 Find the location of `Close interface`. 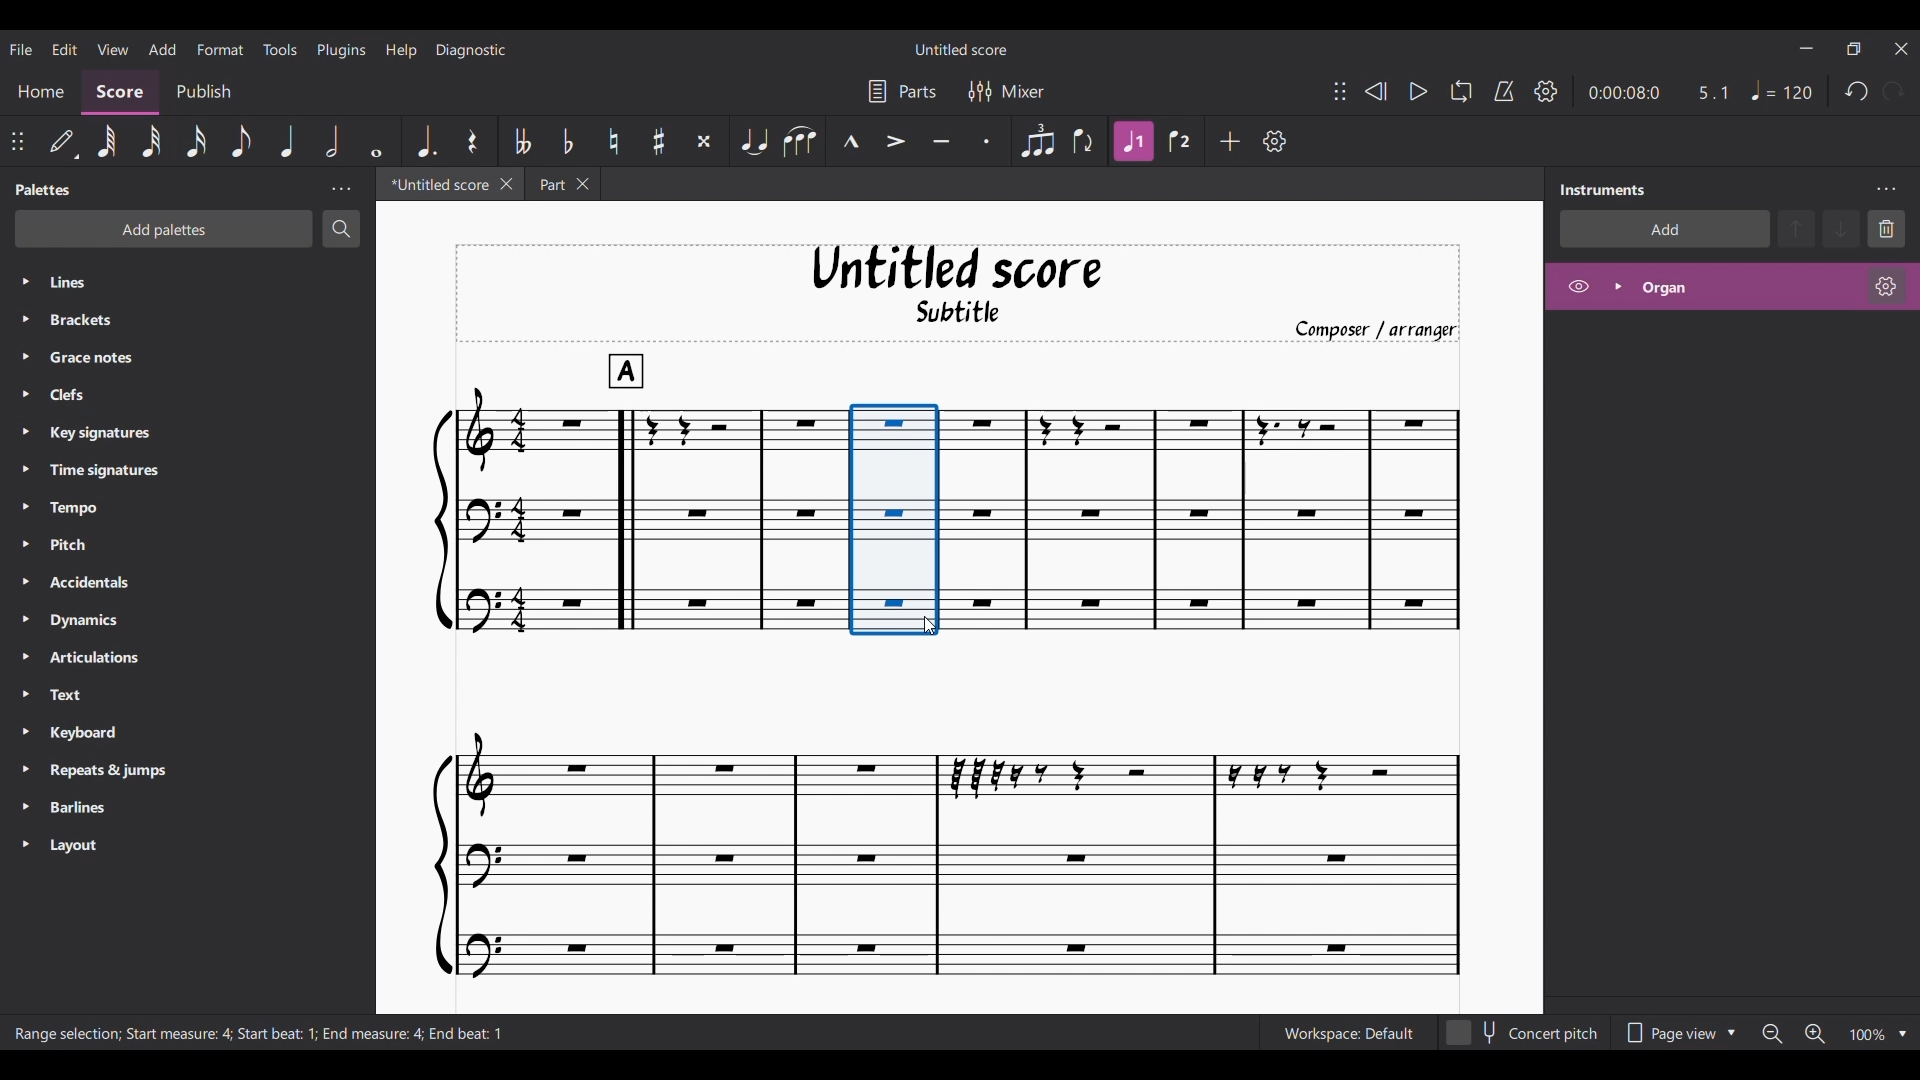

Close interface is located at coordinates (1901, 49).